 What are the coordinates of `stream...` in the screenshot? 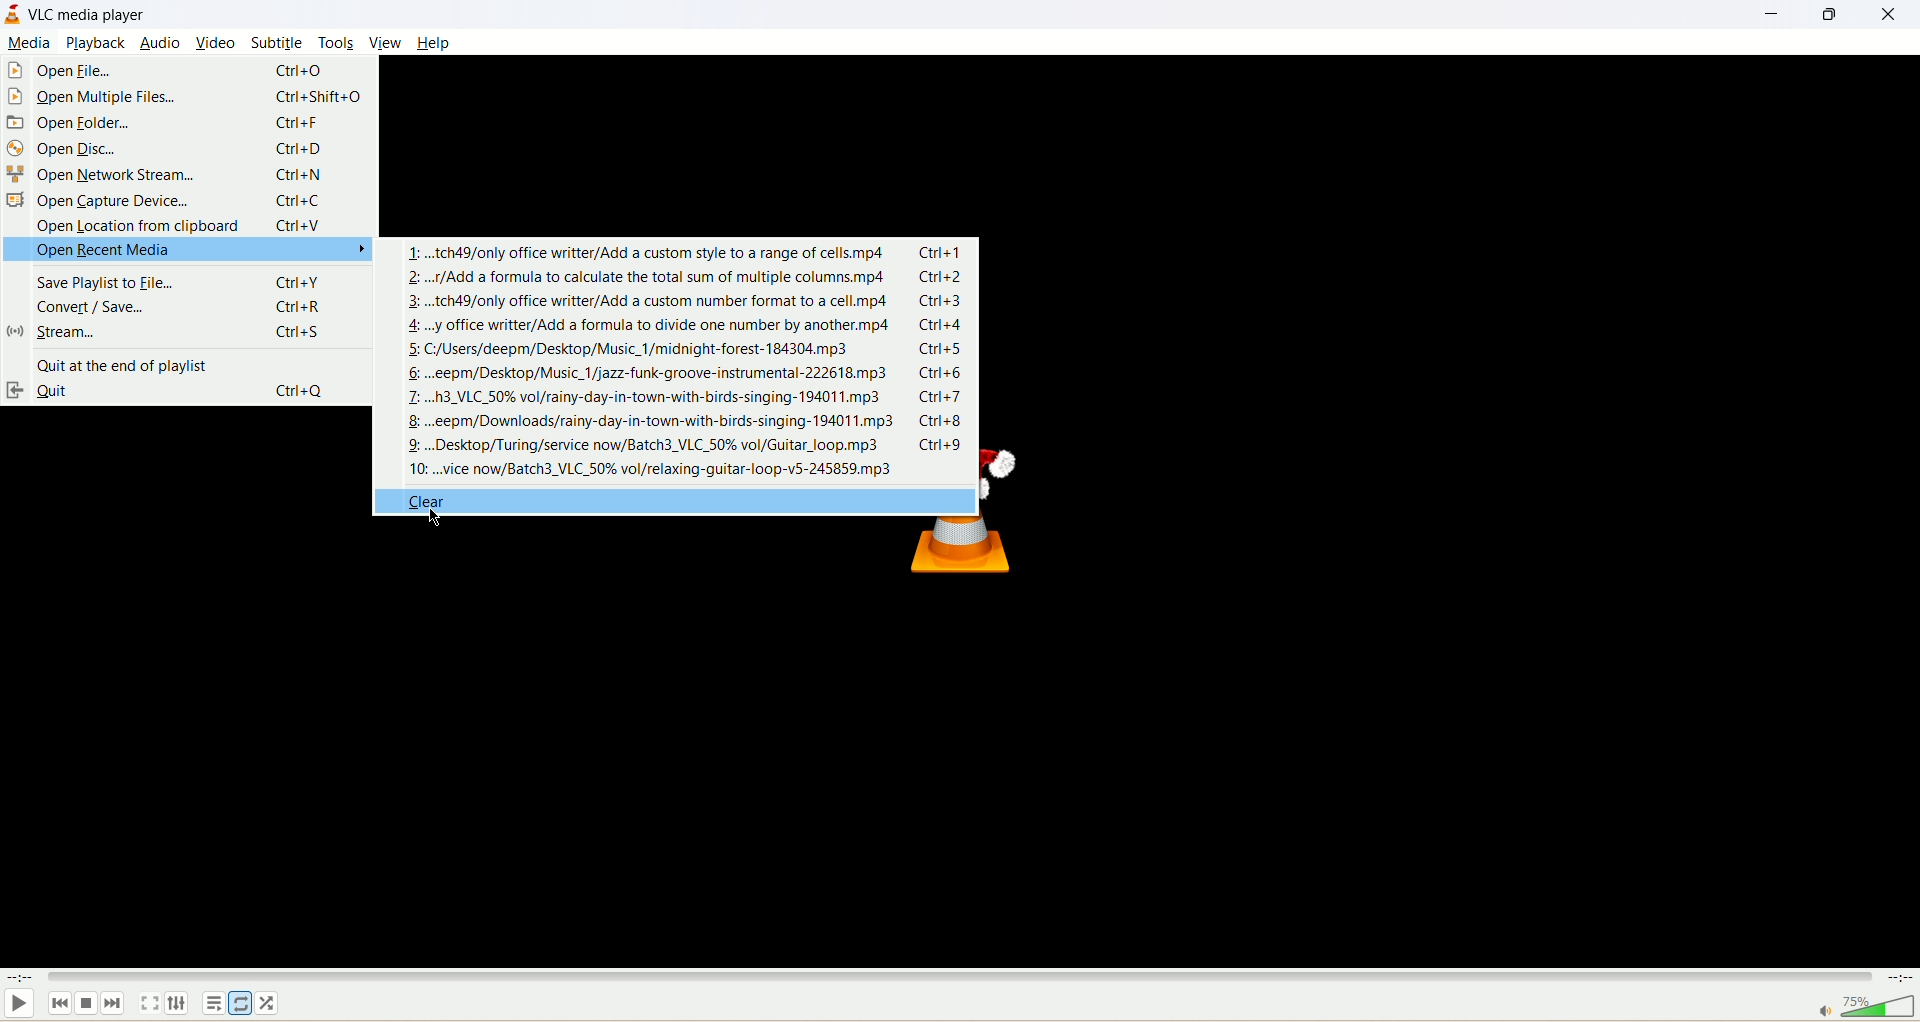 It's located at (128, 331).